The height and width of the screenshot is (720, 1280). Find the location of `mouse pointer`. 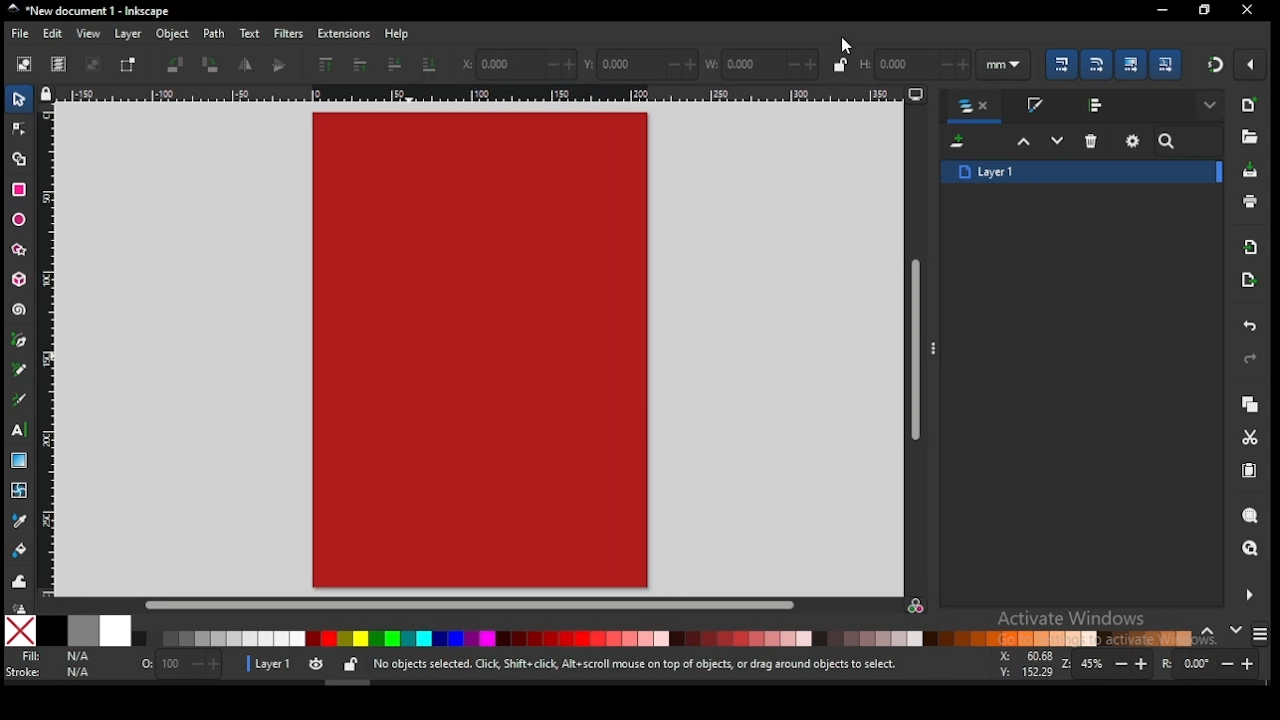

mouse pointer is located at coordinates (847, 45).